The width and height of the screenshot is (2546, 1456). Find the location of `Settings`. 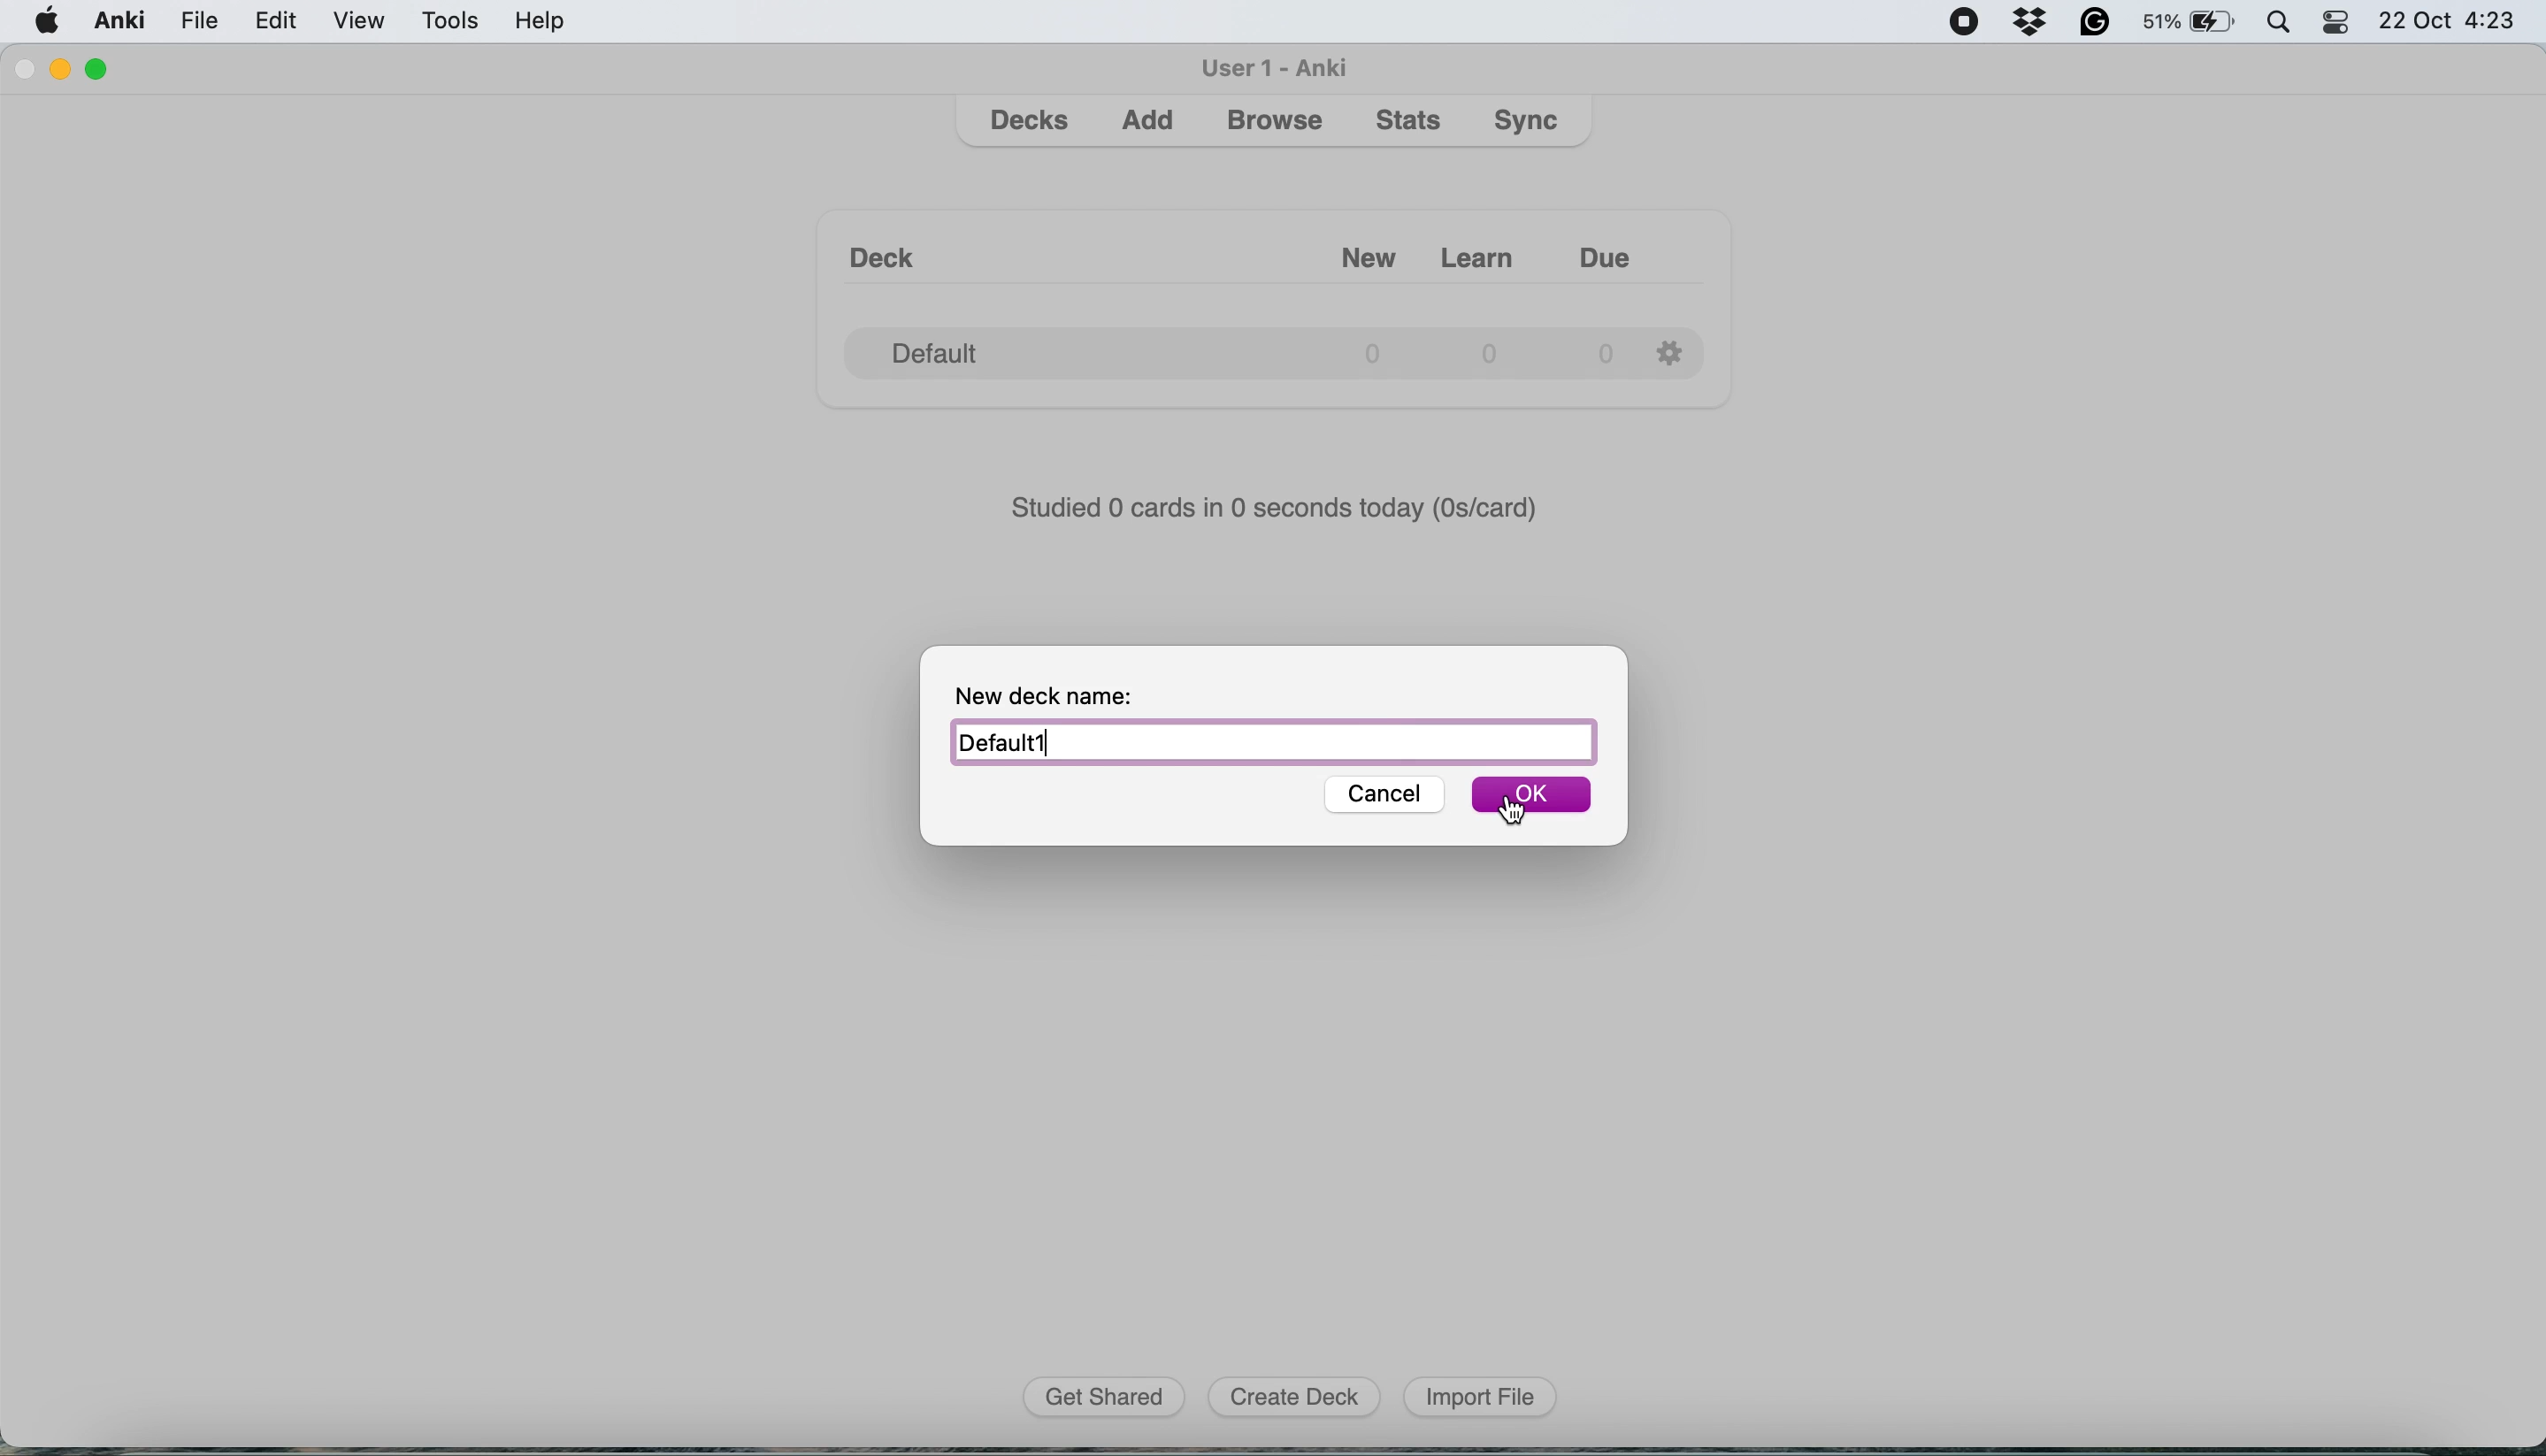

Settings is located at coordinates (1675, 349).